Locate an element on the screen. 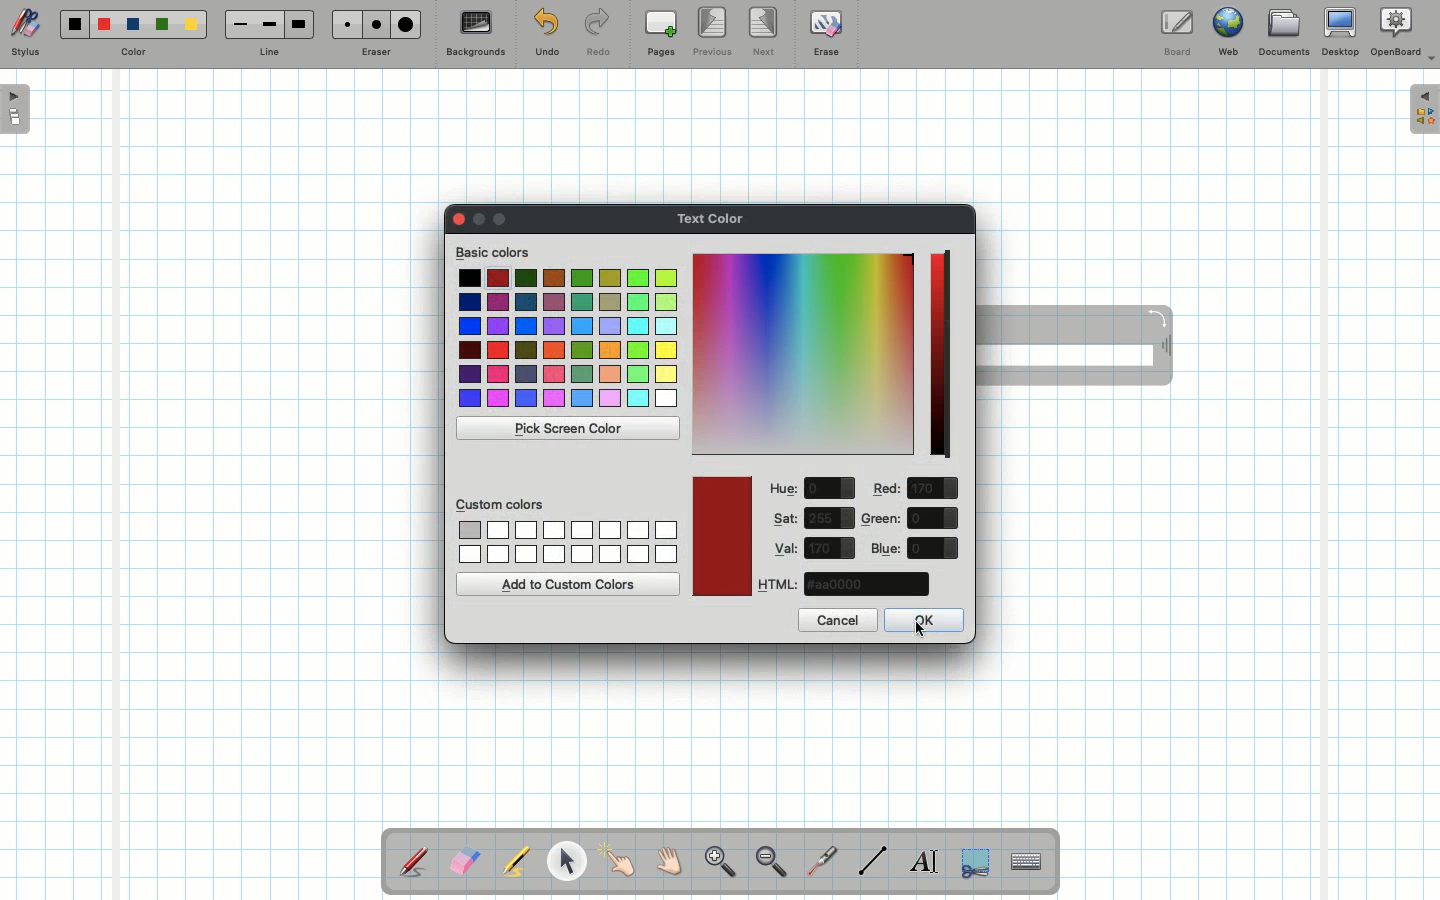 The width and height of the screenshot is (1440, 900). Sat is located at coordinates (786, 518).